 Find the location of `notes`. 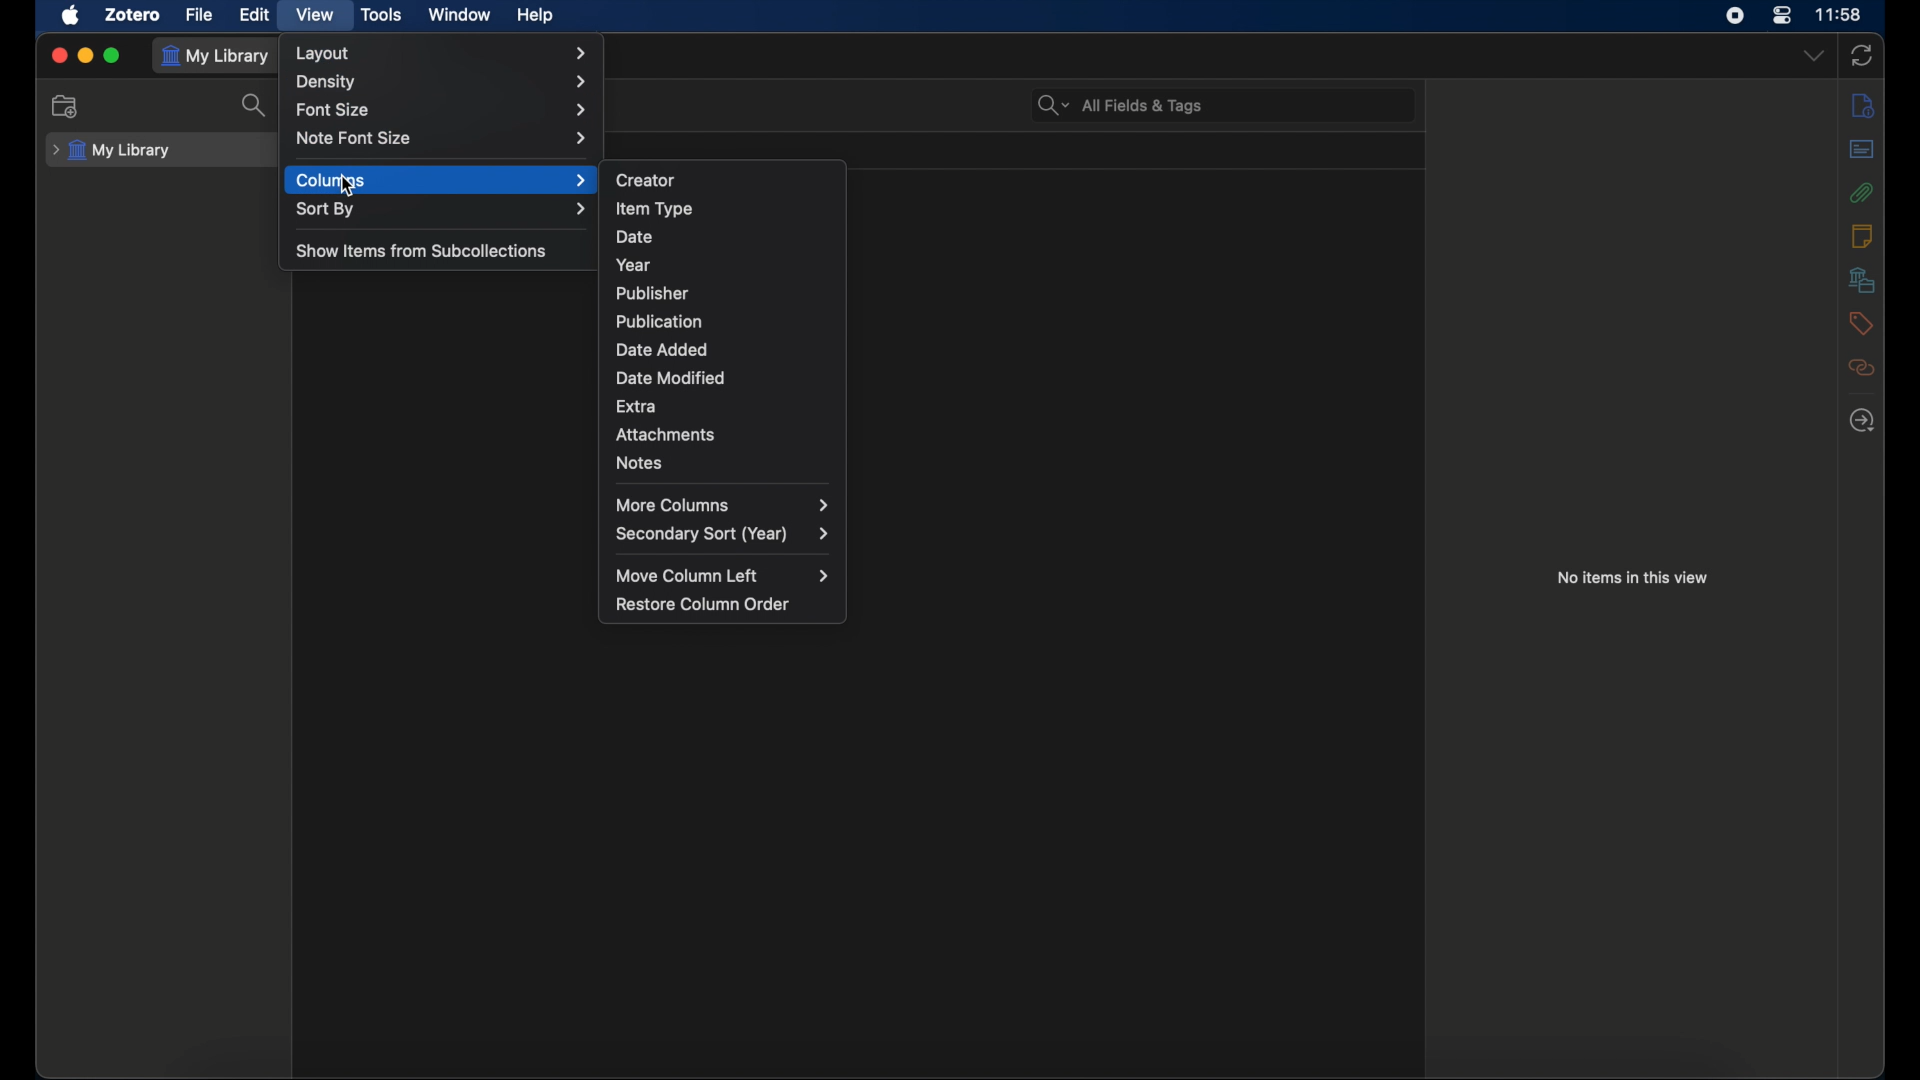

notes is located at coordinates (638, 463).